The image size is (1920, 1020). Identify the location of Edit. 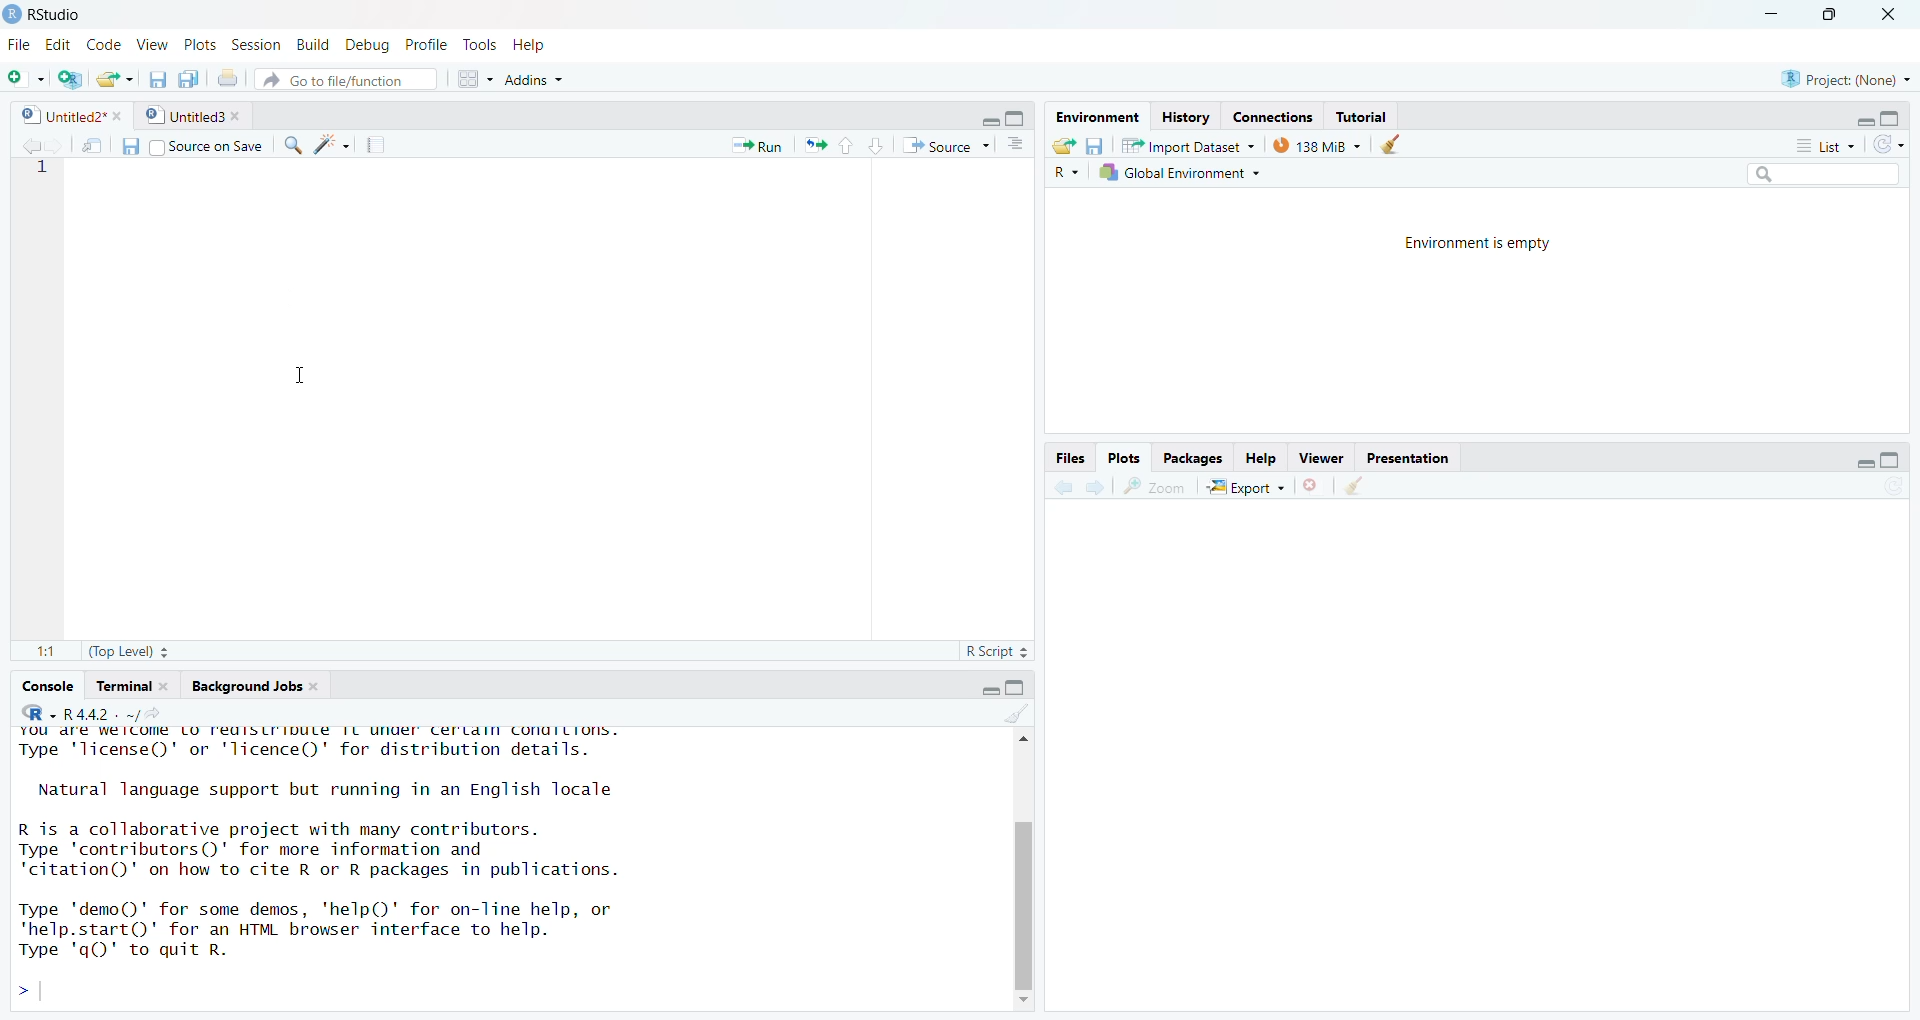
(53, 43).